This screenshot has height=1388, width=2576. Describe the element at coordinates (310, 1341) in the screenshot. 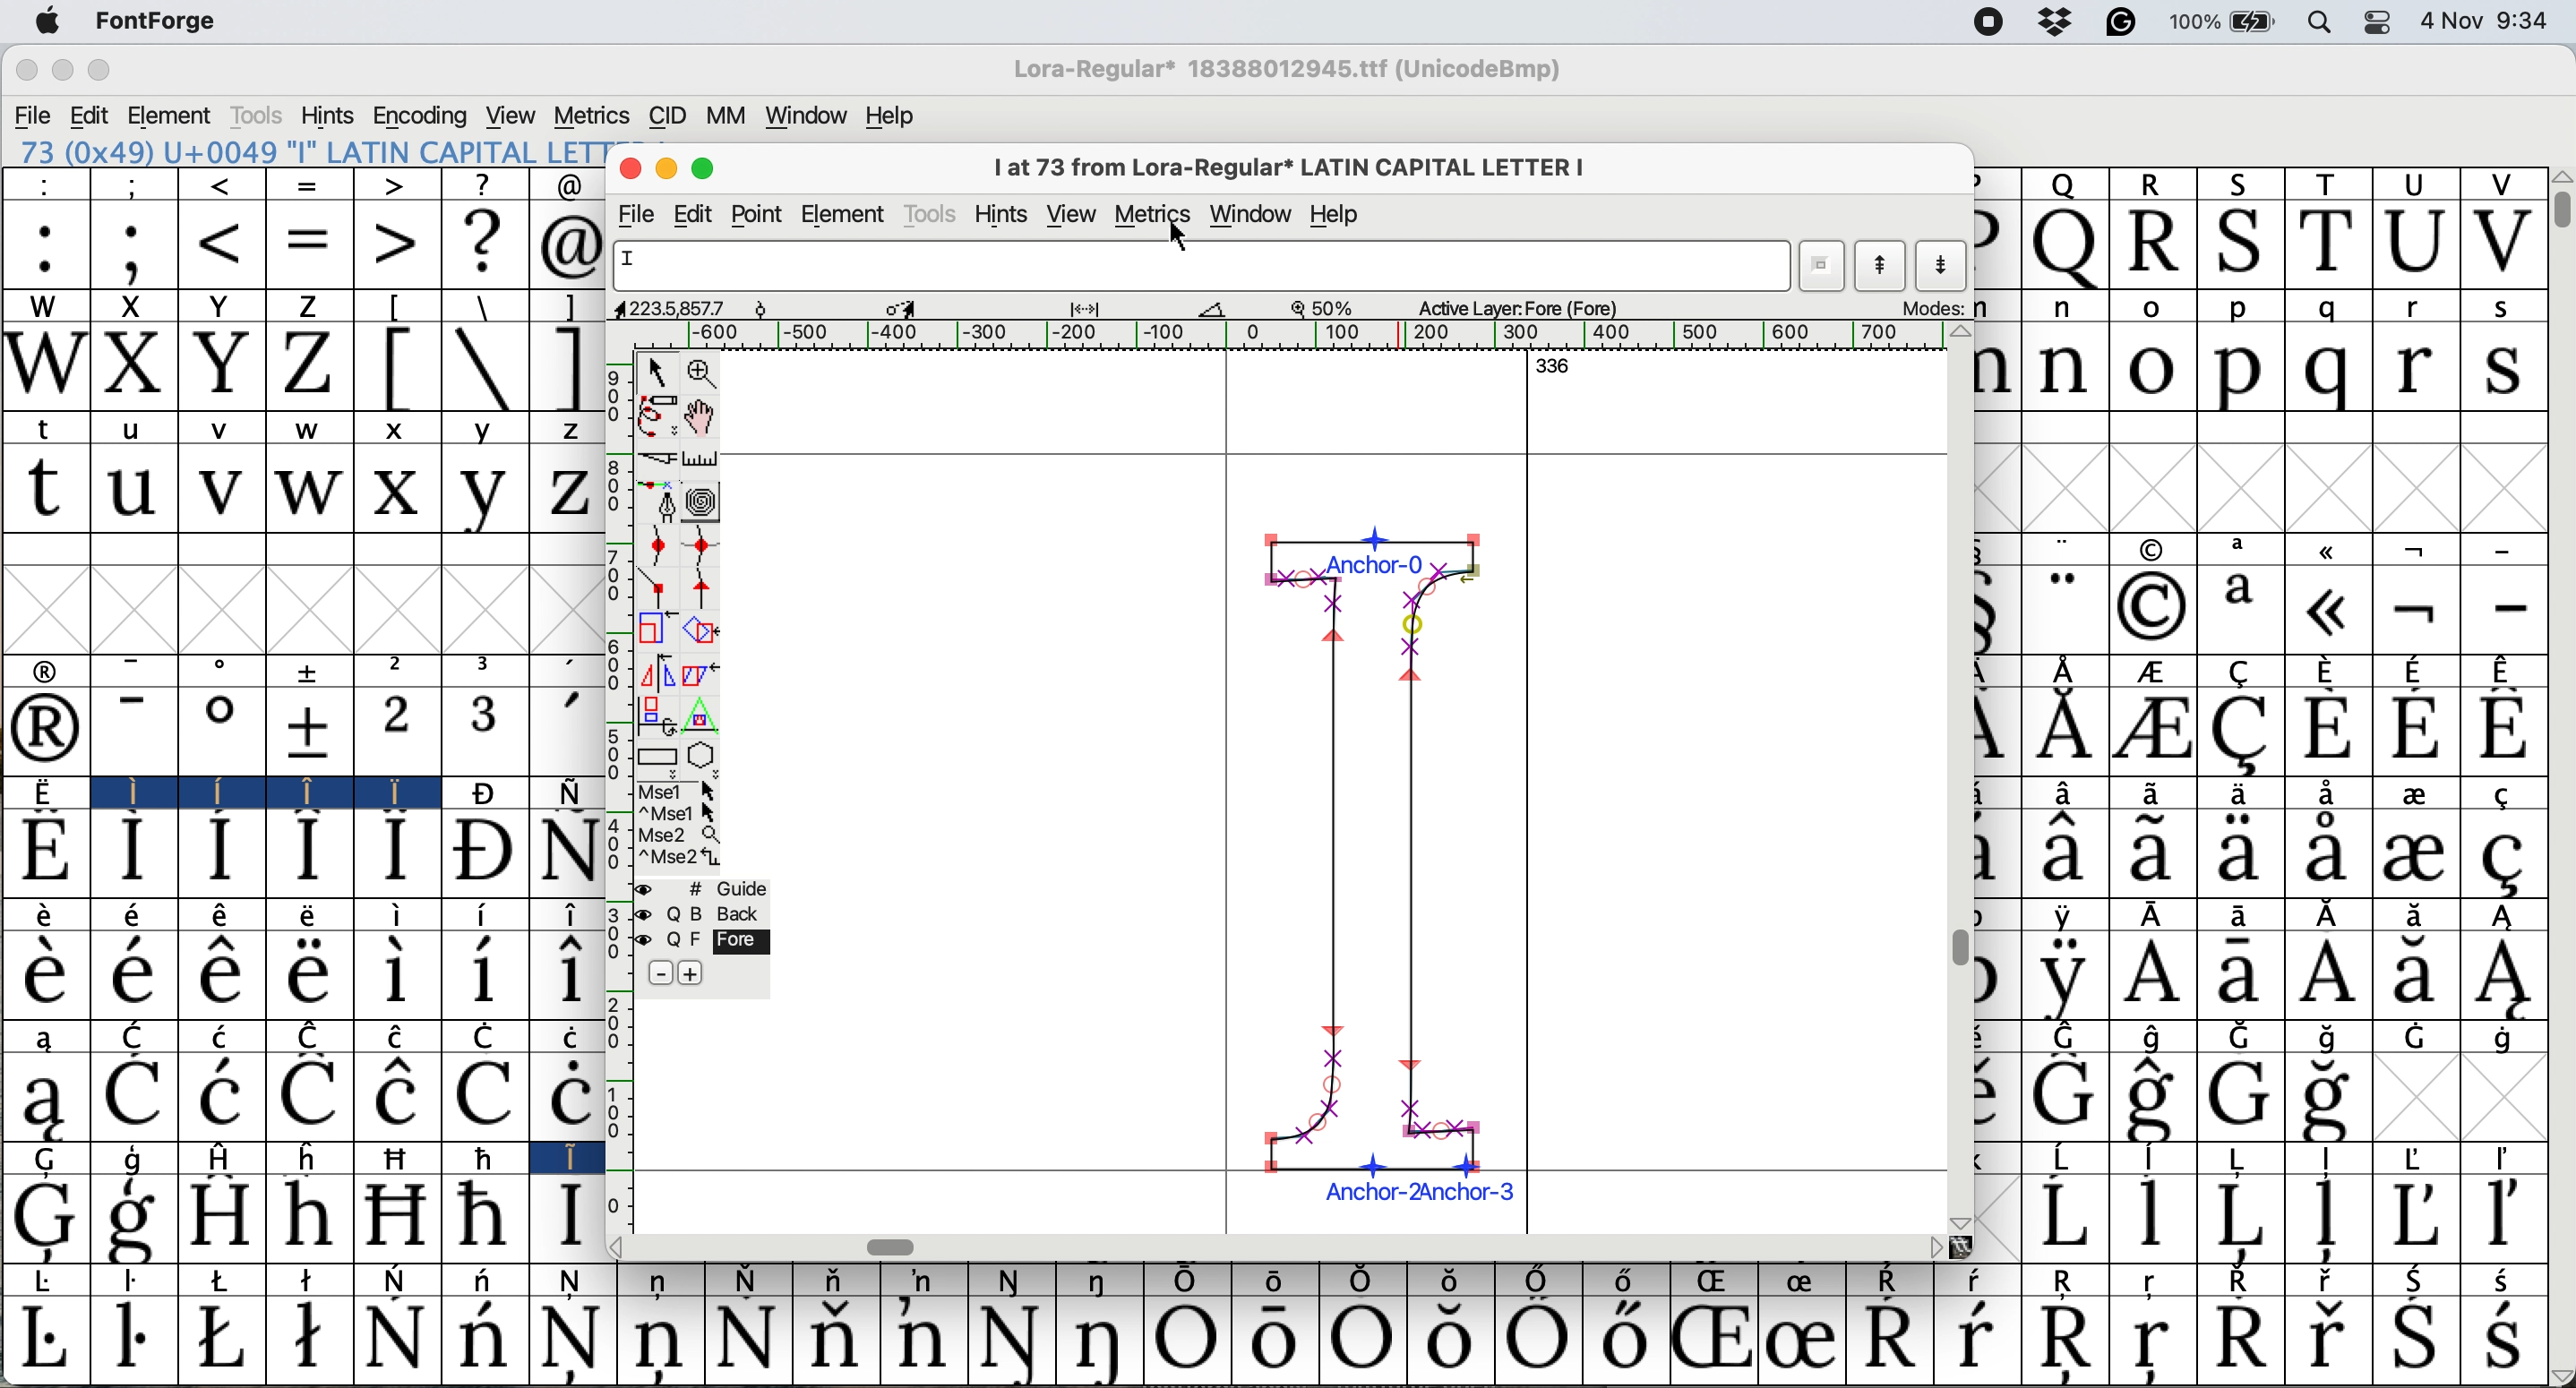

I see `Symbol` at that location.